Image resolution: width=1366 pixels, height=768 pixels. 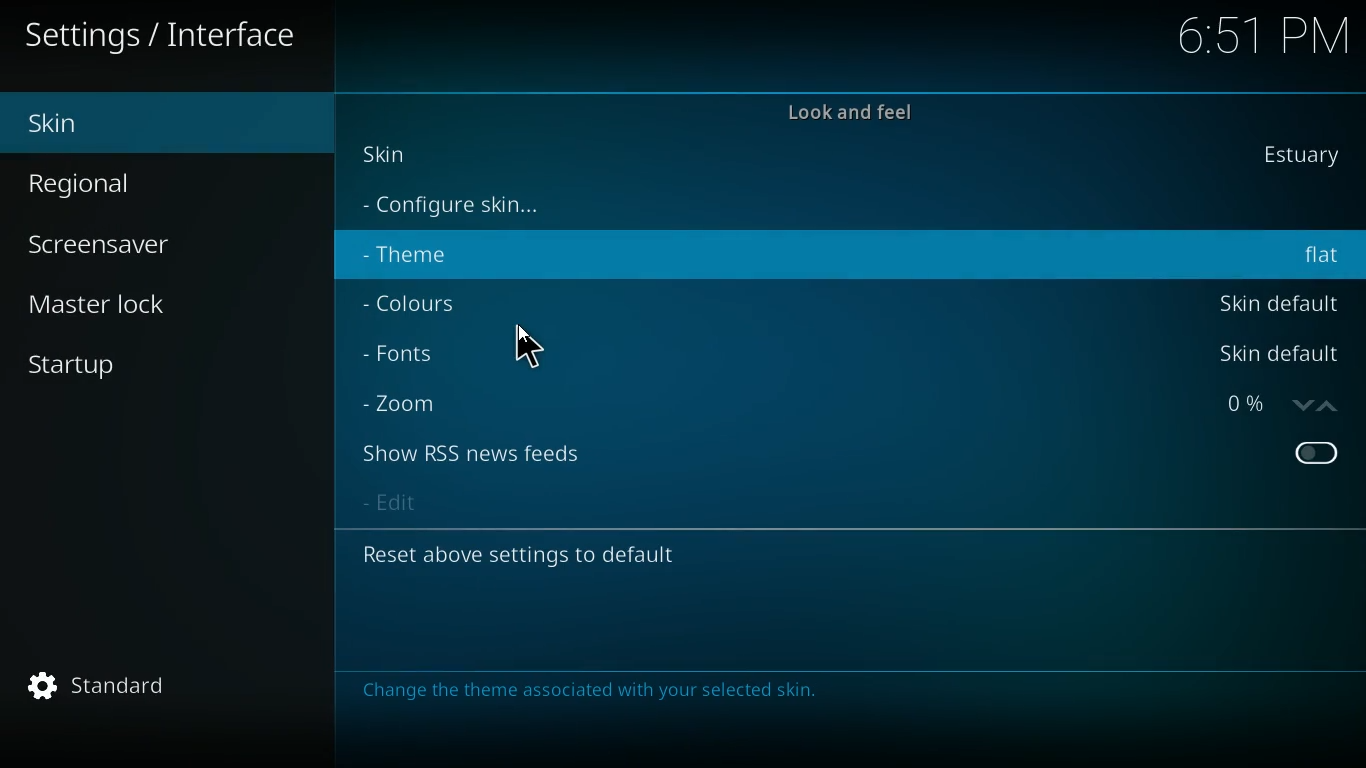 What do you see at coordinates (1322, 256) in the screenshot?
I see `flat theme` at bounding box center [1322, 256].